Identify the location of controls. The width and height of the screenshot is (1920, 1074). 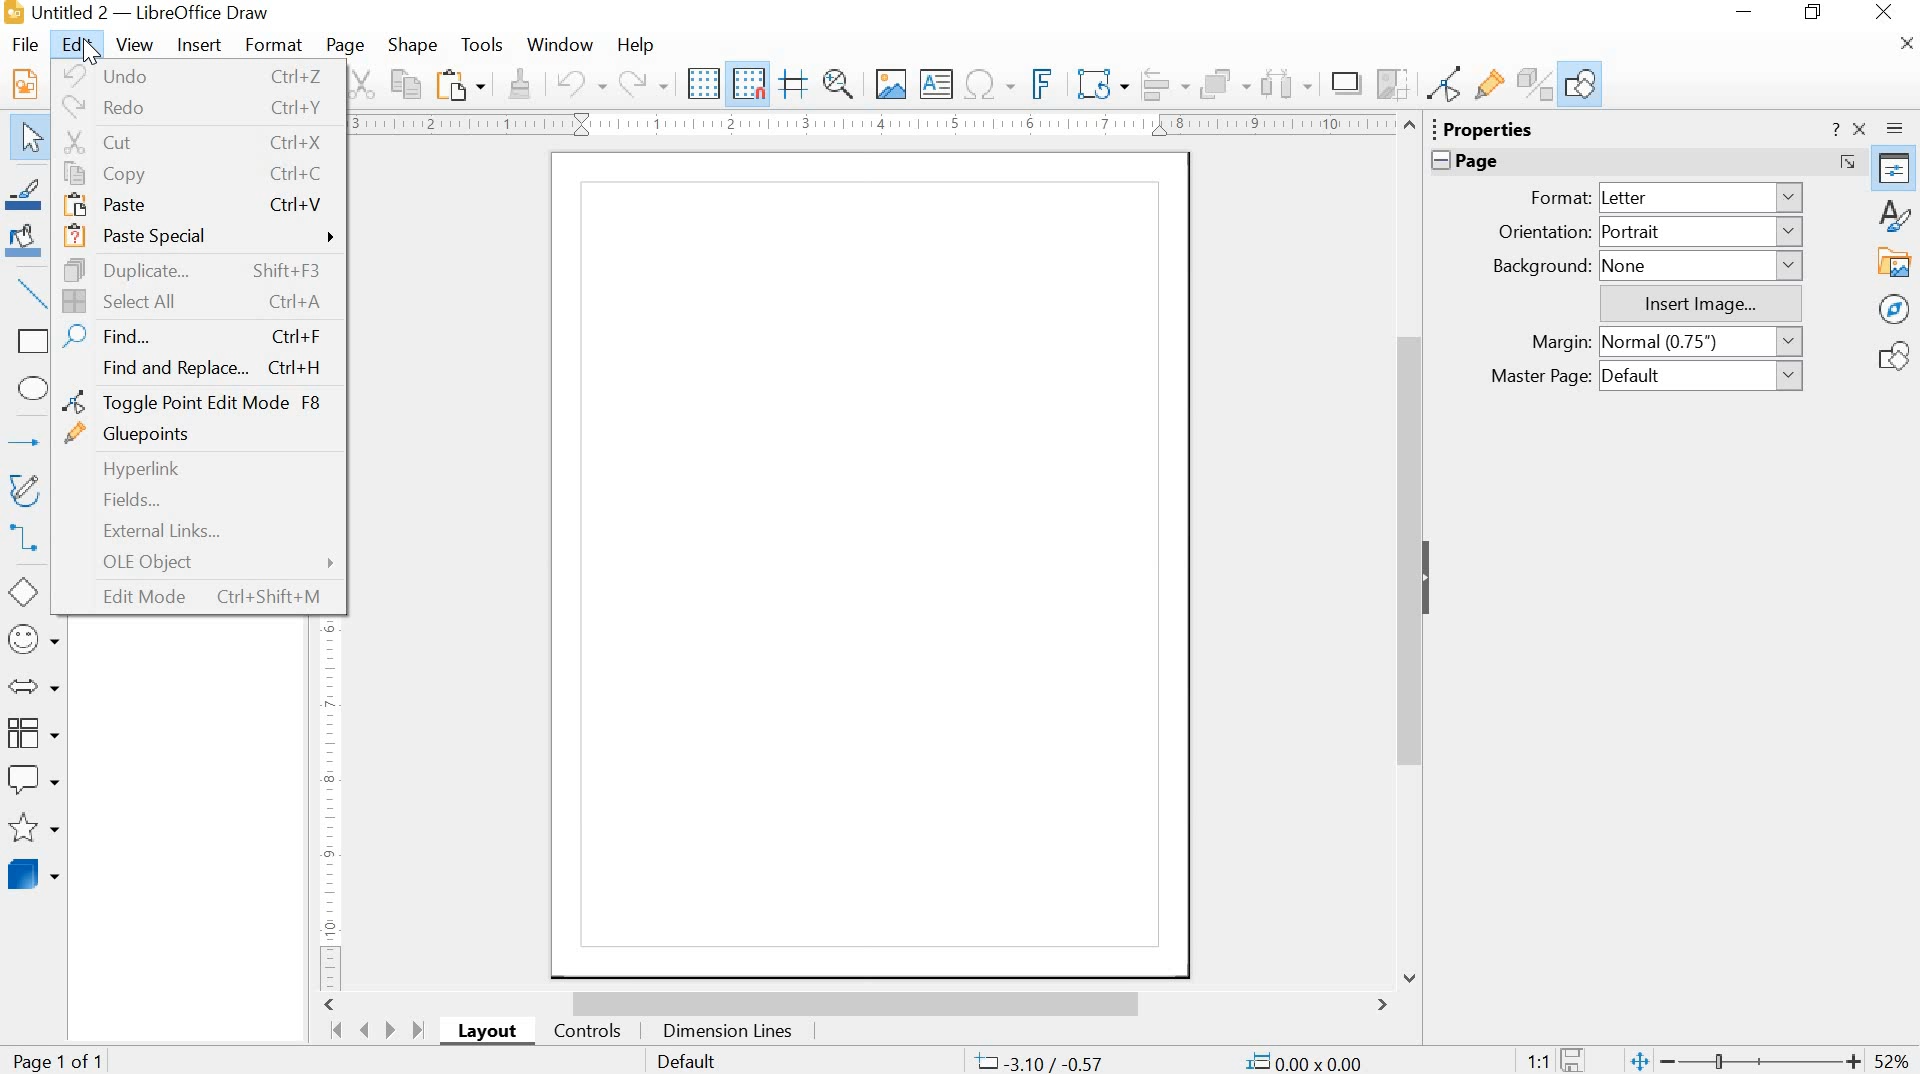
(588, 1034).